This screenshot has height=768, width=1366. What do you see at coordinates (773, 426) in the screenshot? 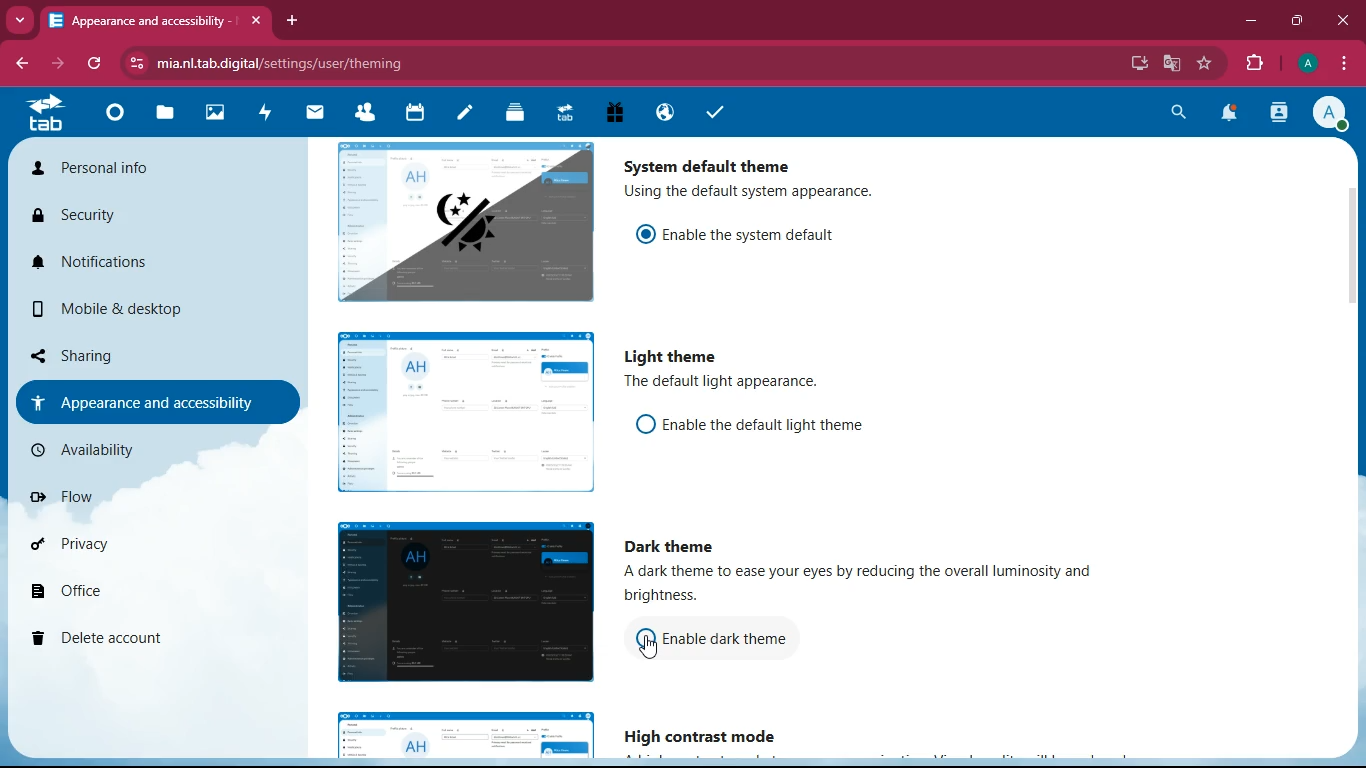
I see `enable` at bounding box center [773, 426].